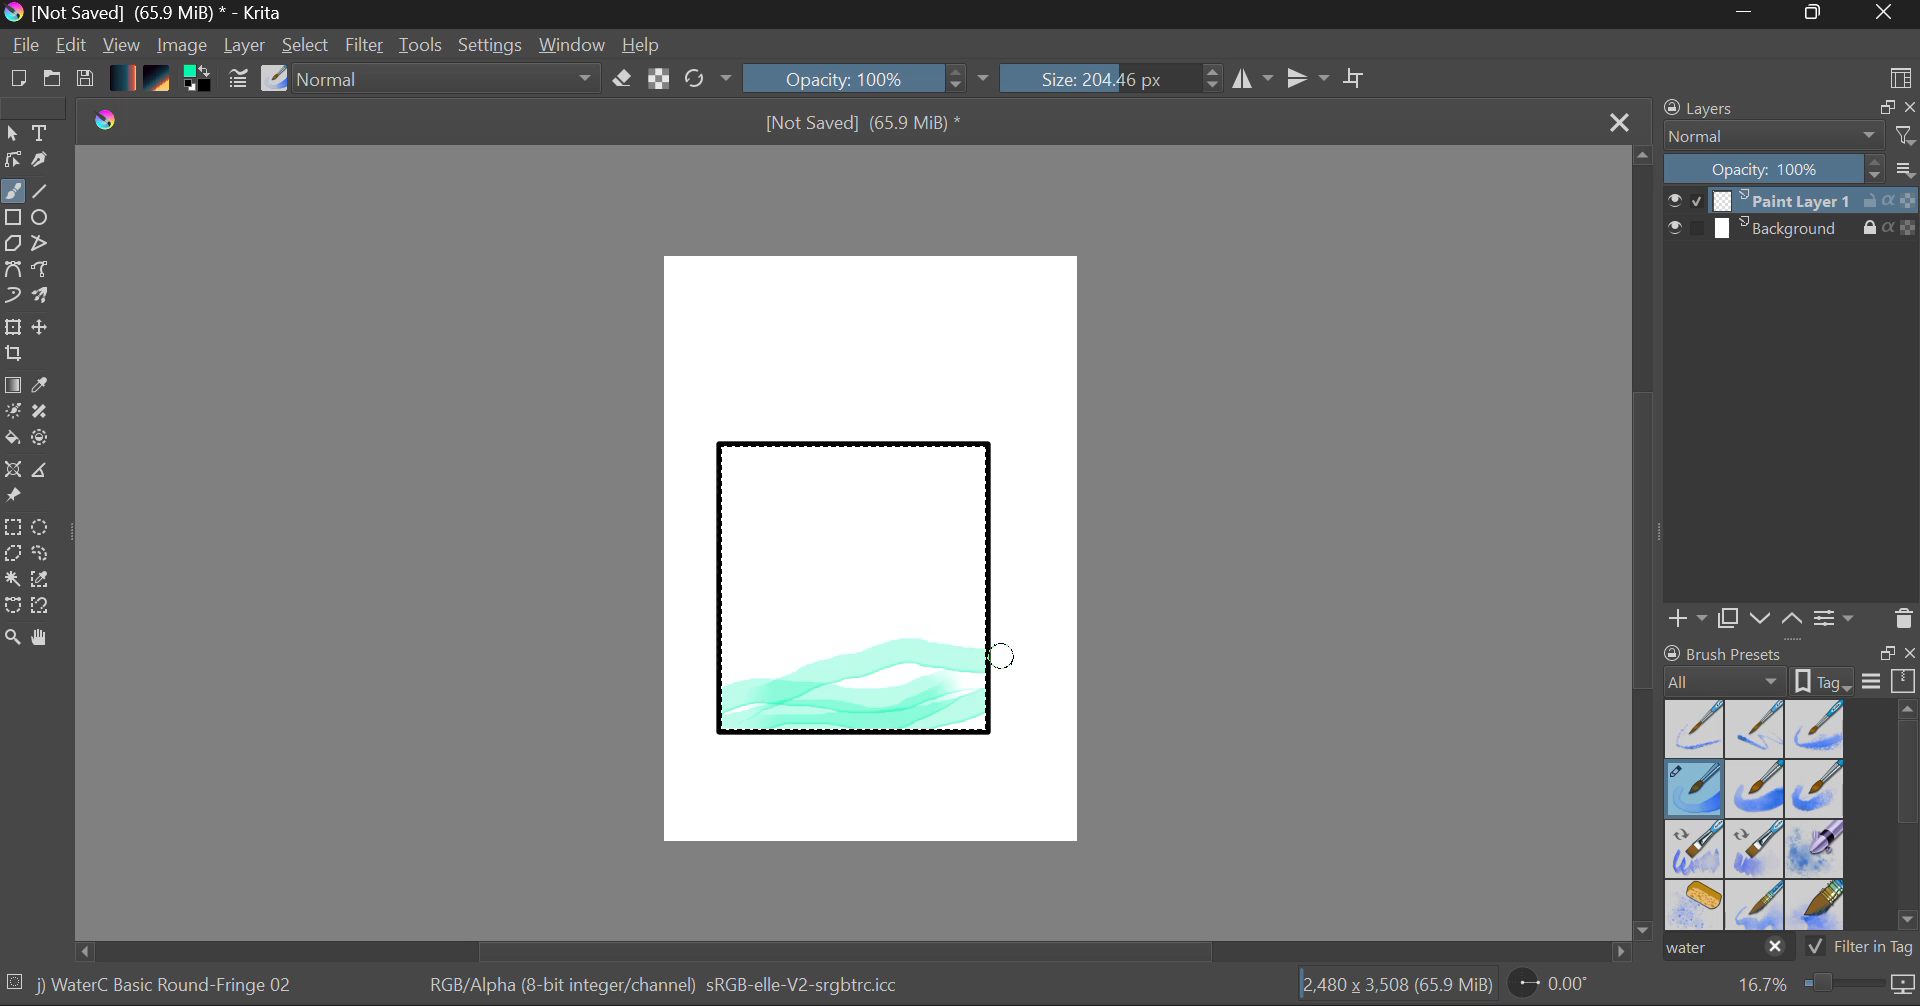 Image resolution: width=1920 pixels, height=1006 pixels. Describe the element at coordinates (41, 606) in the screenshot. I see `Magnetic Selection Tool` at that location.